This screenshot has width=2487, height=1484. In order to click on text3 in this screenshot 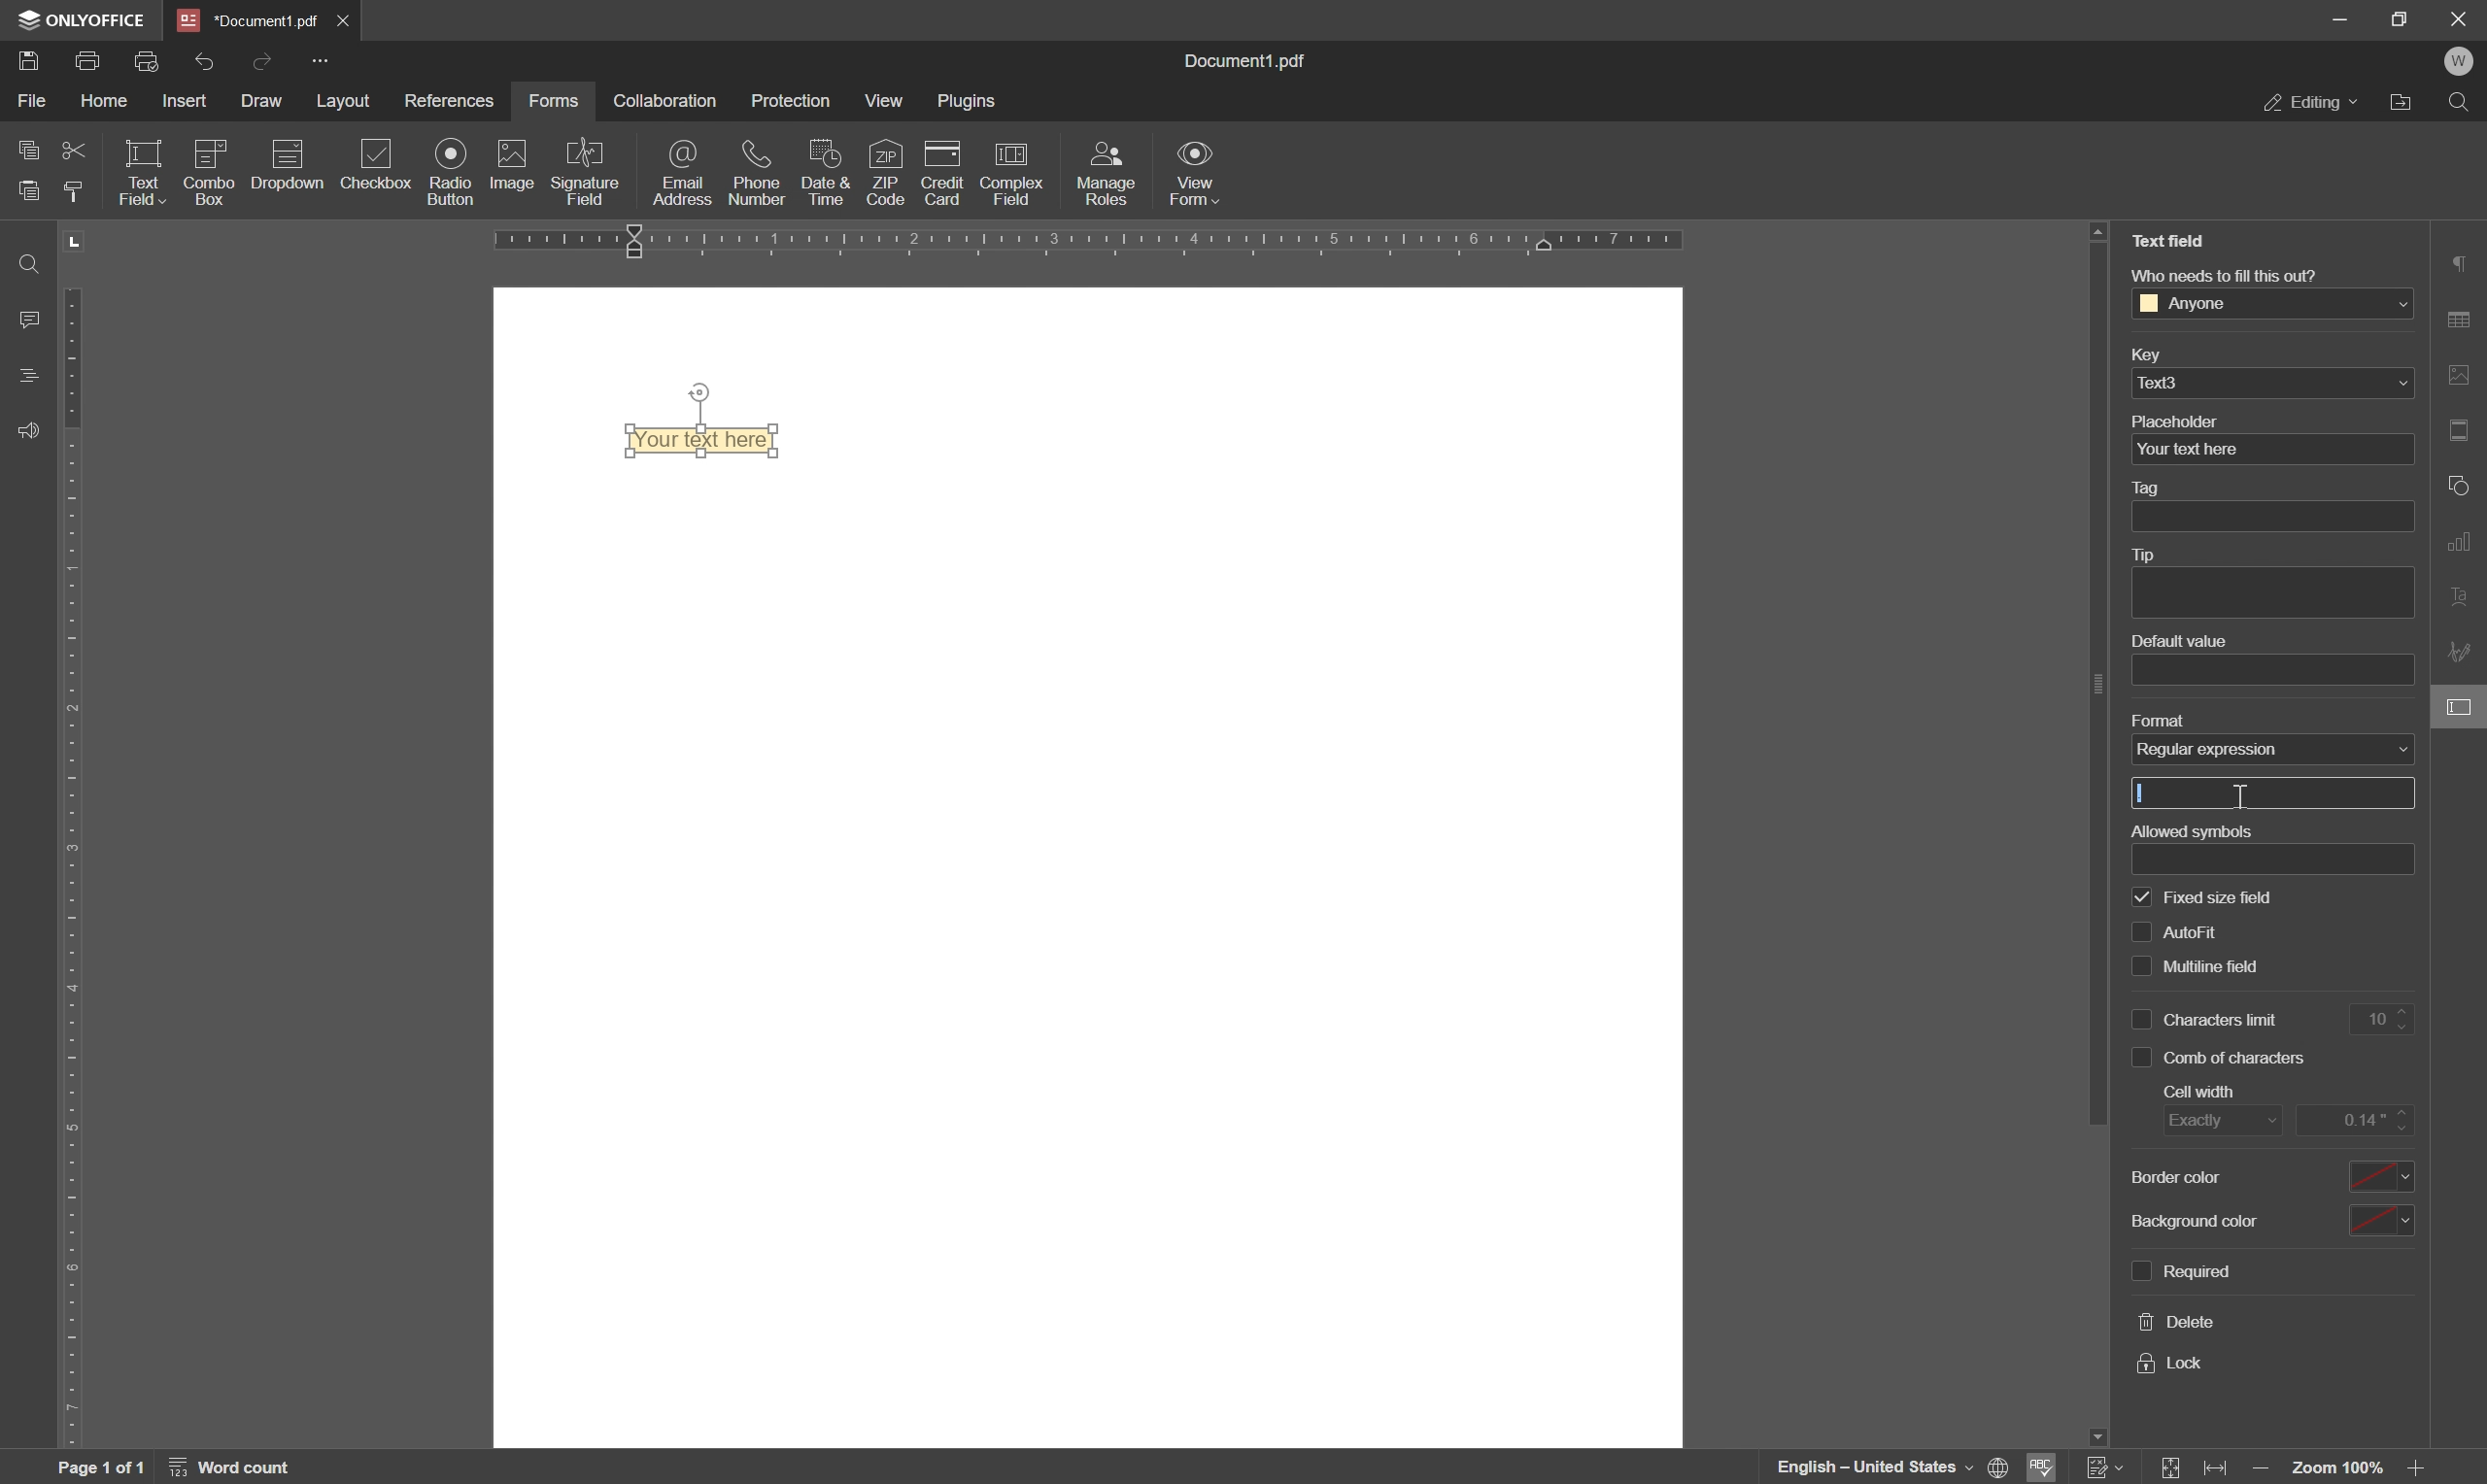, I will do `click(2172, 381)`.